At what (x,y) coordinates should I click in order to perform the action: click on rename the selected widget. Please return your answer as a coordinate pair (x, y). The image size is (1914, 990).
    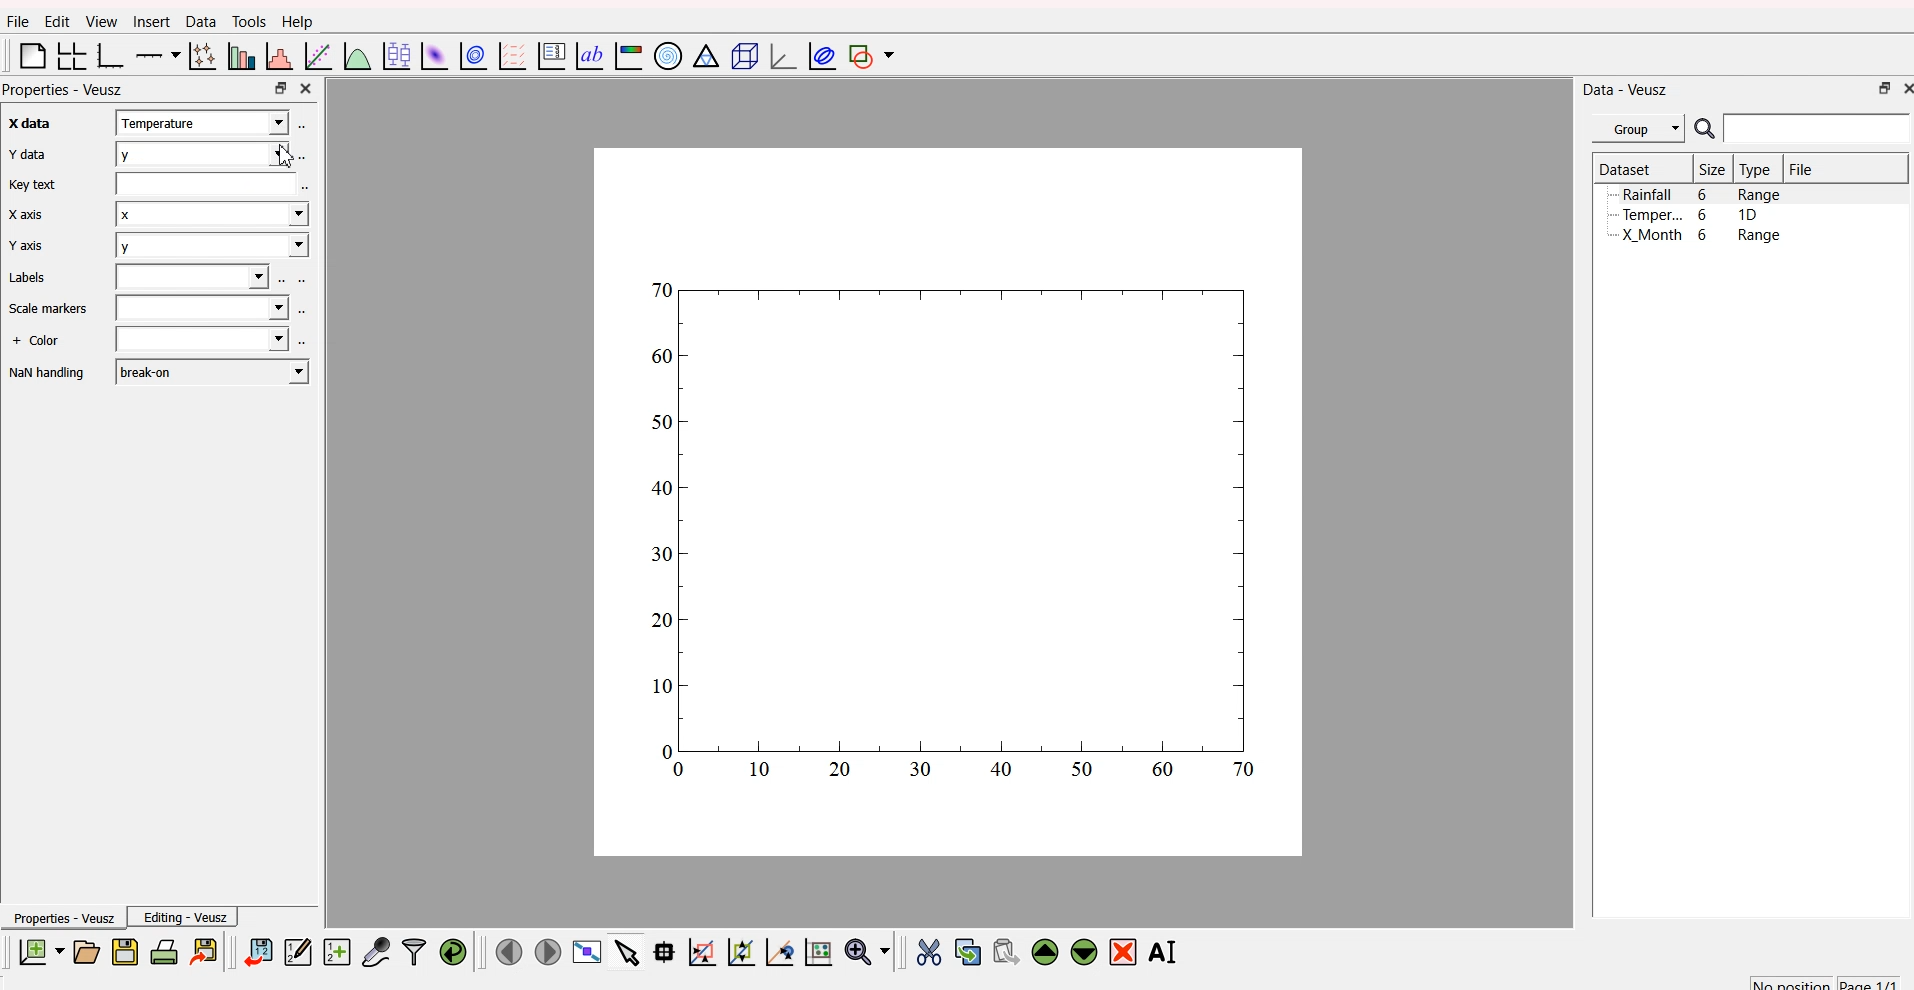
    Looking at the image, I should click on (1166, 951).